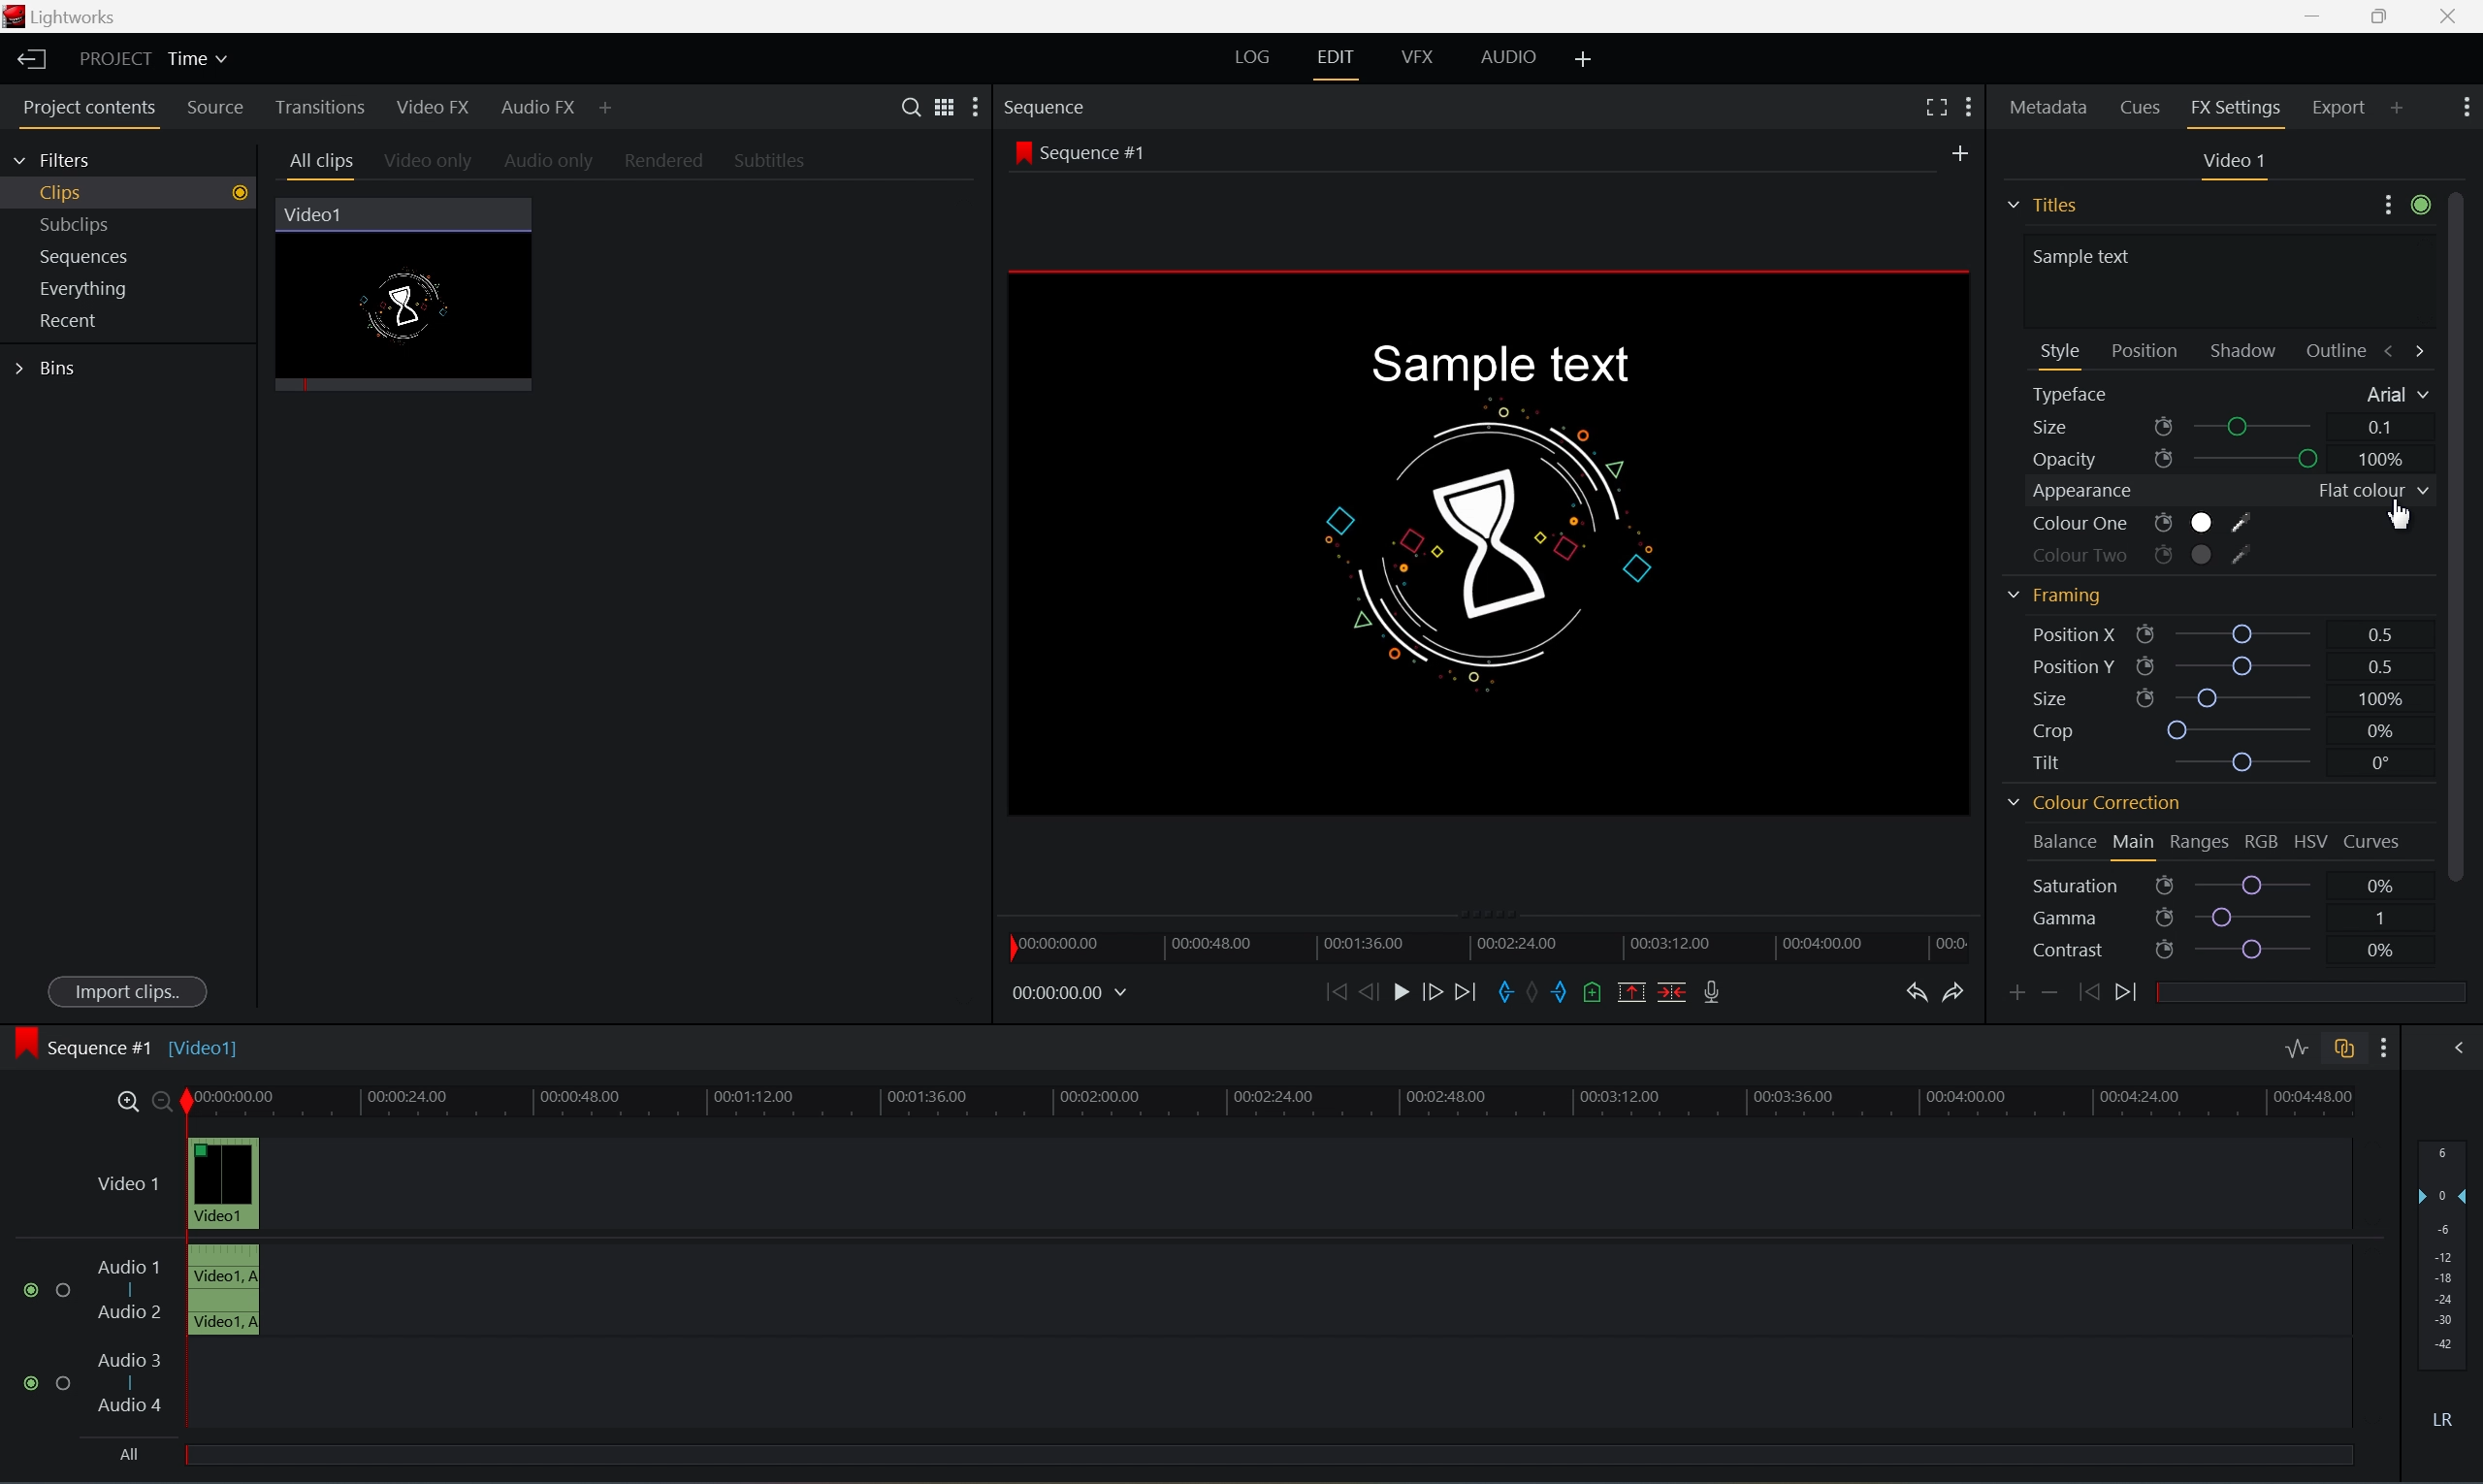  What do you see at coordinates (132, 1406) in the screenshot?
I see `Audio 4` at bounding box center [132, 1406].